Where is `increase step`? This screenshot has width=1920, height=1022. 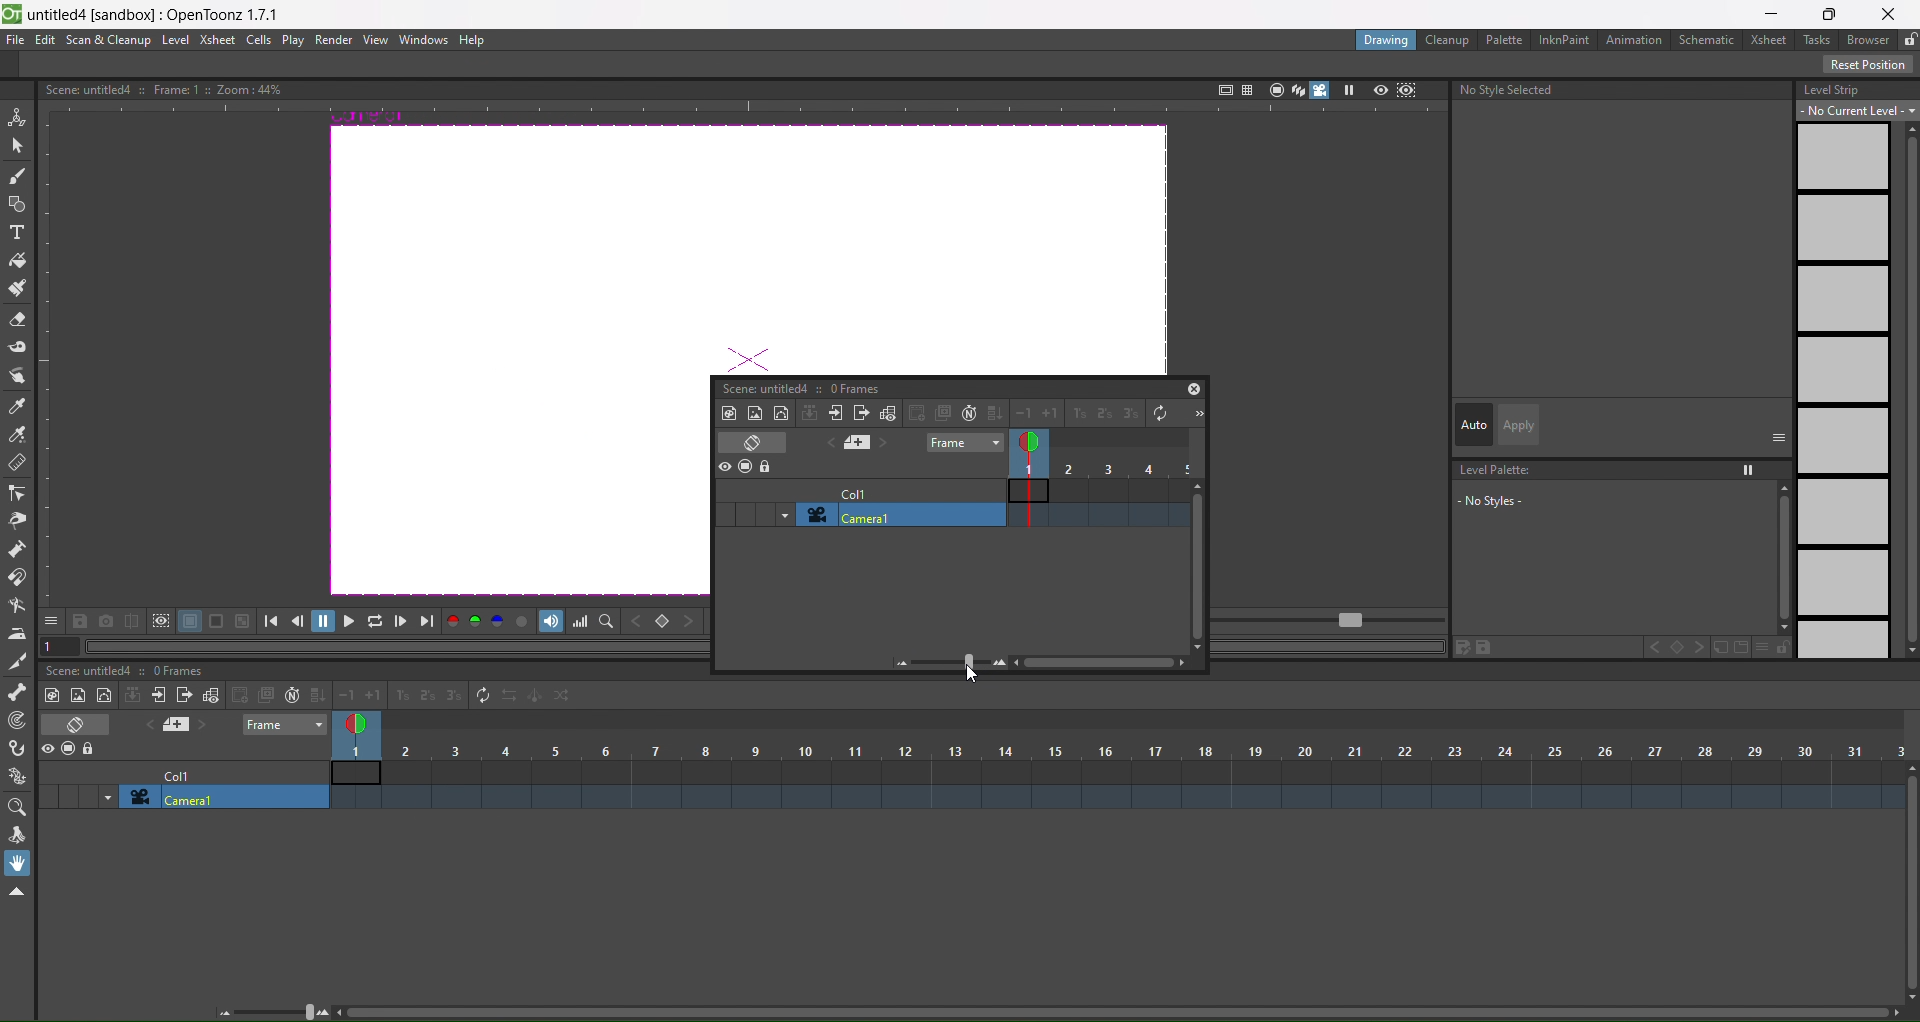
increase step is located at coordinates (1076, 415).